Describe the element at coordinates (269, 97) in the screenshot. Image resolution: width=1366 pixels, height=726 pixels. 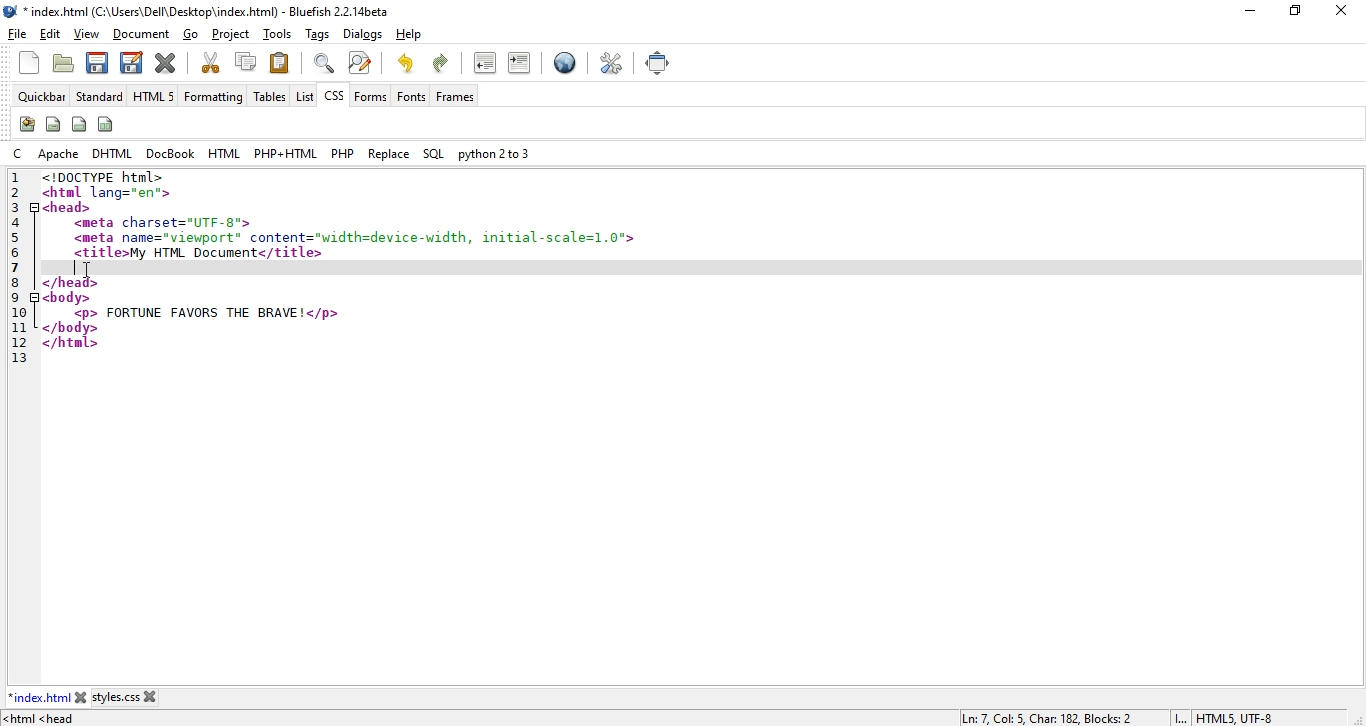
I see `tables` at that location.